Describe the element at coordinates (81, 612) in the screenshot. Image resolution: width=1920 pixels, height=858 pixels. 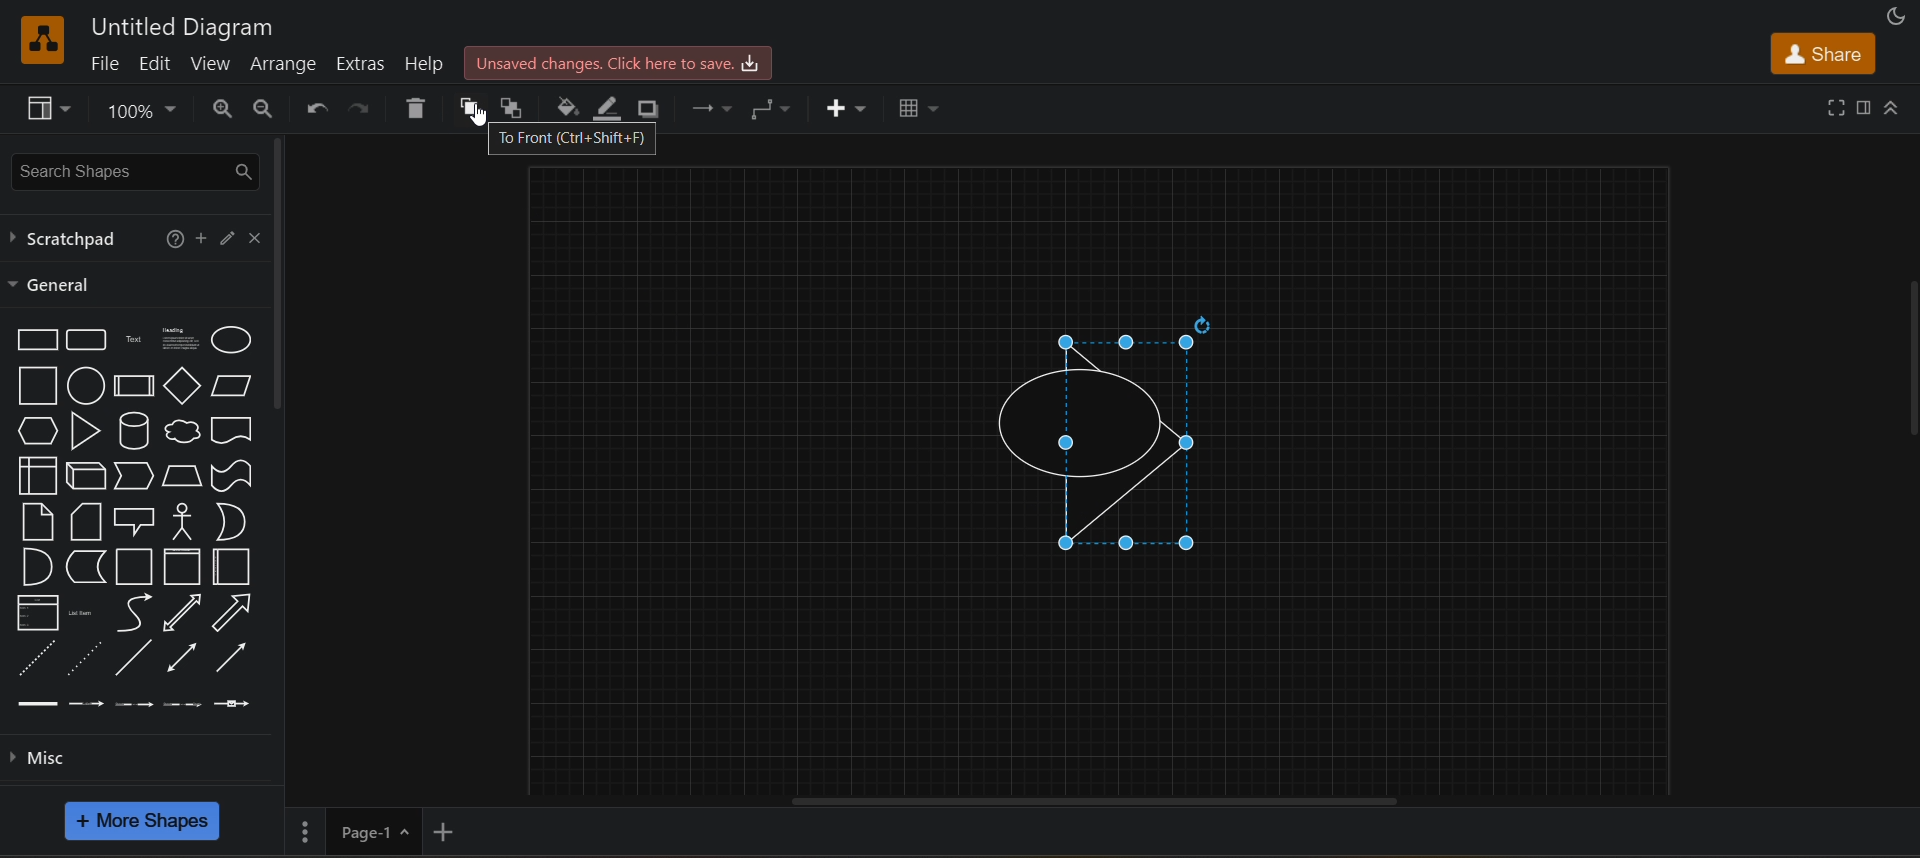
I see `list item` at that location.